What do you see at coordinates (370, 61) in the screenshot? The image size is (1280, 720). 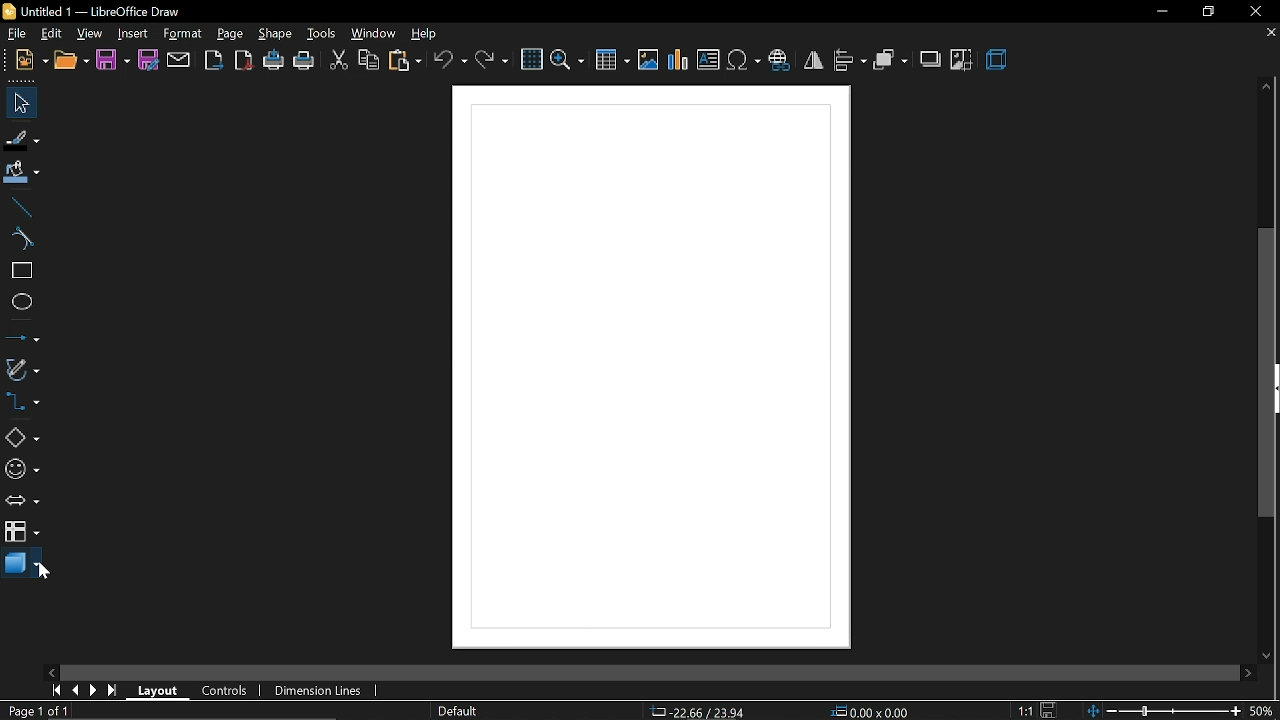 I see `copy` at bounding box center [370, 61].